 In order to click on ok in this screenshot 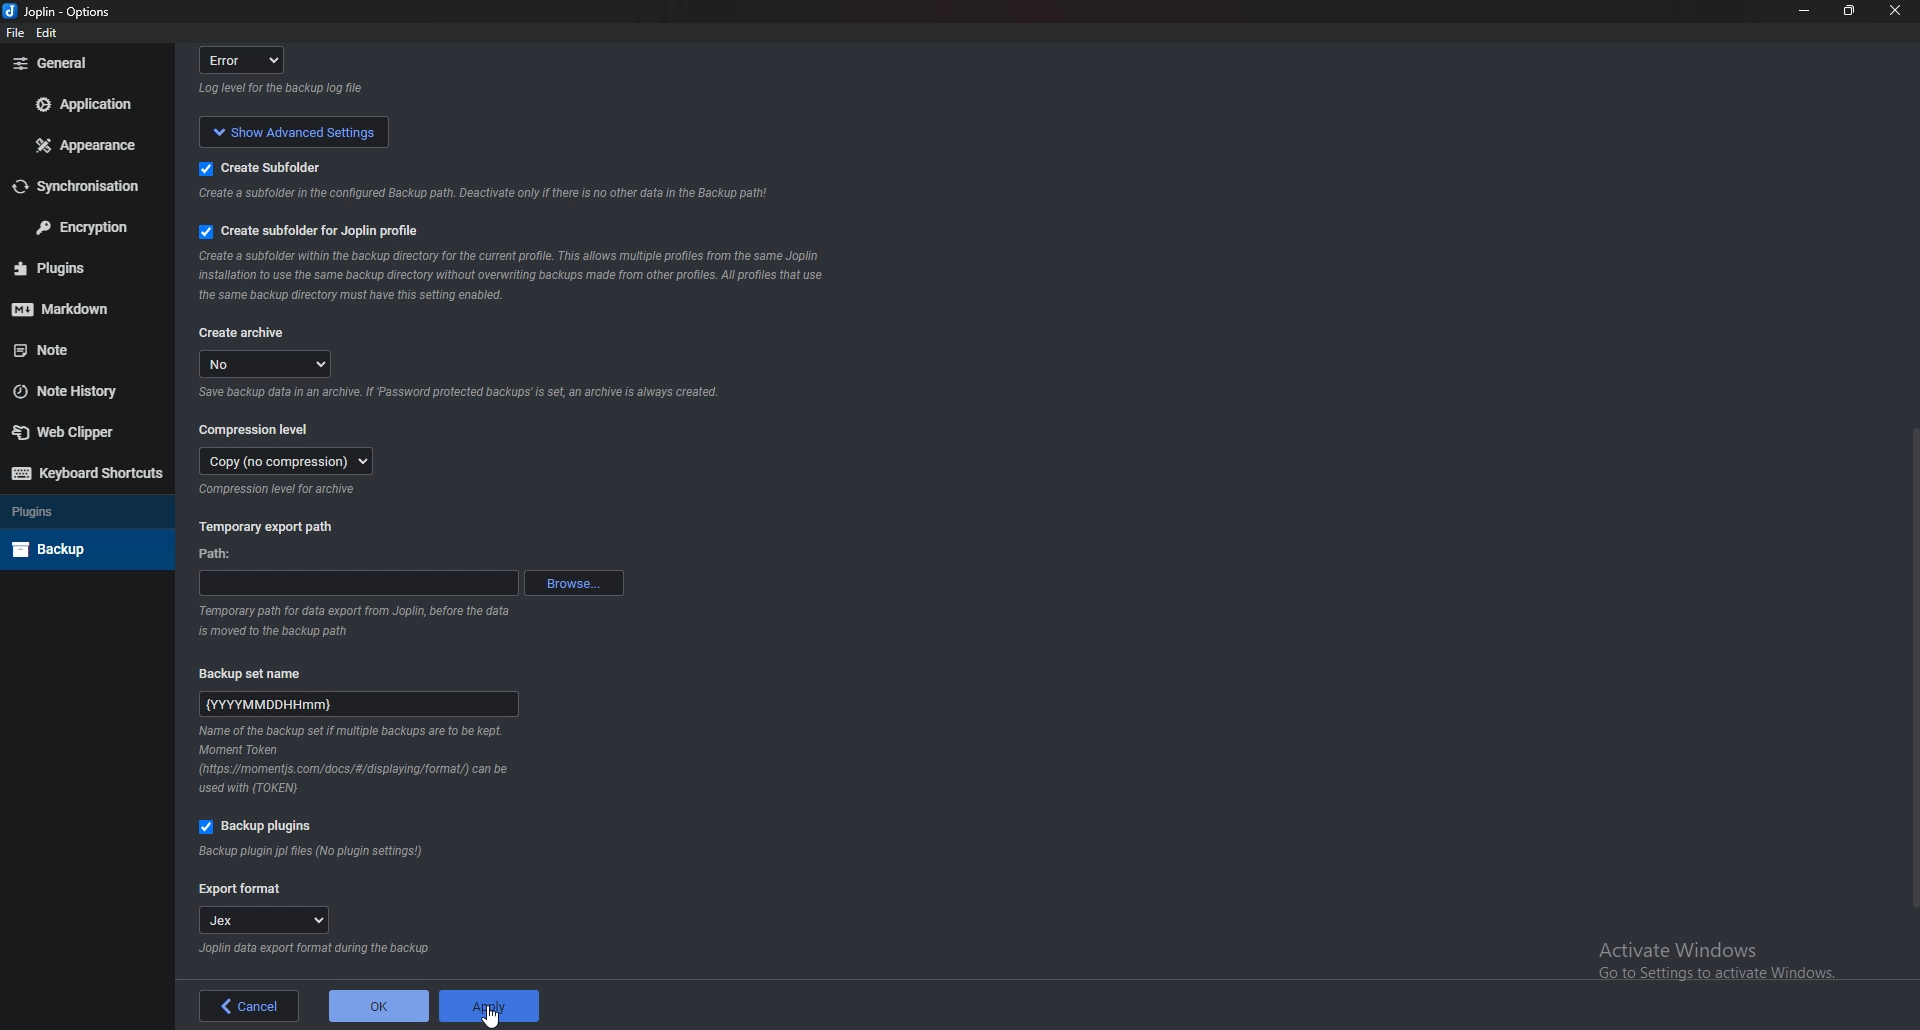, I will do `click(378, 1006)`.